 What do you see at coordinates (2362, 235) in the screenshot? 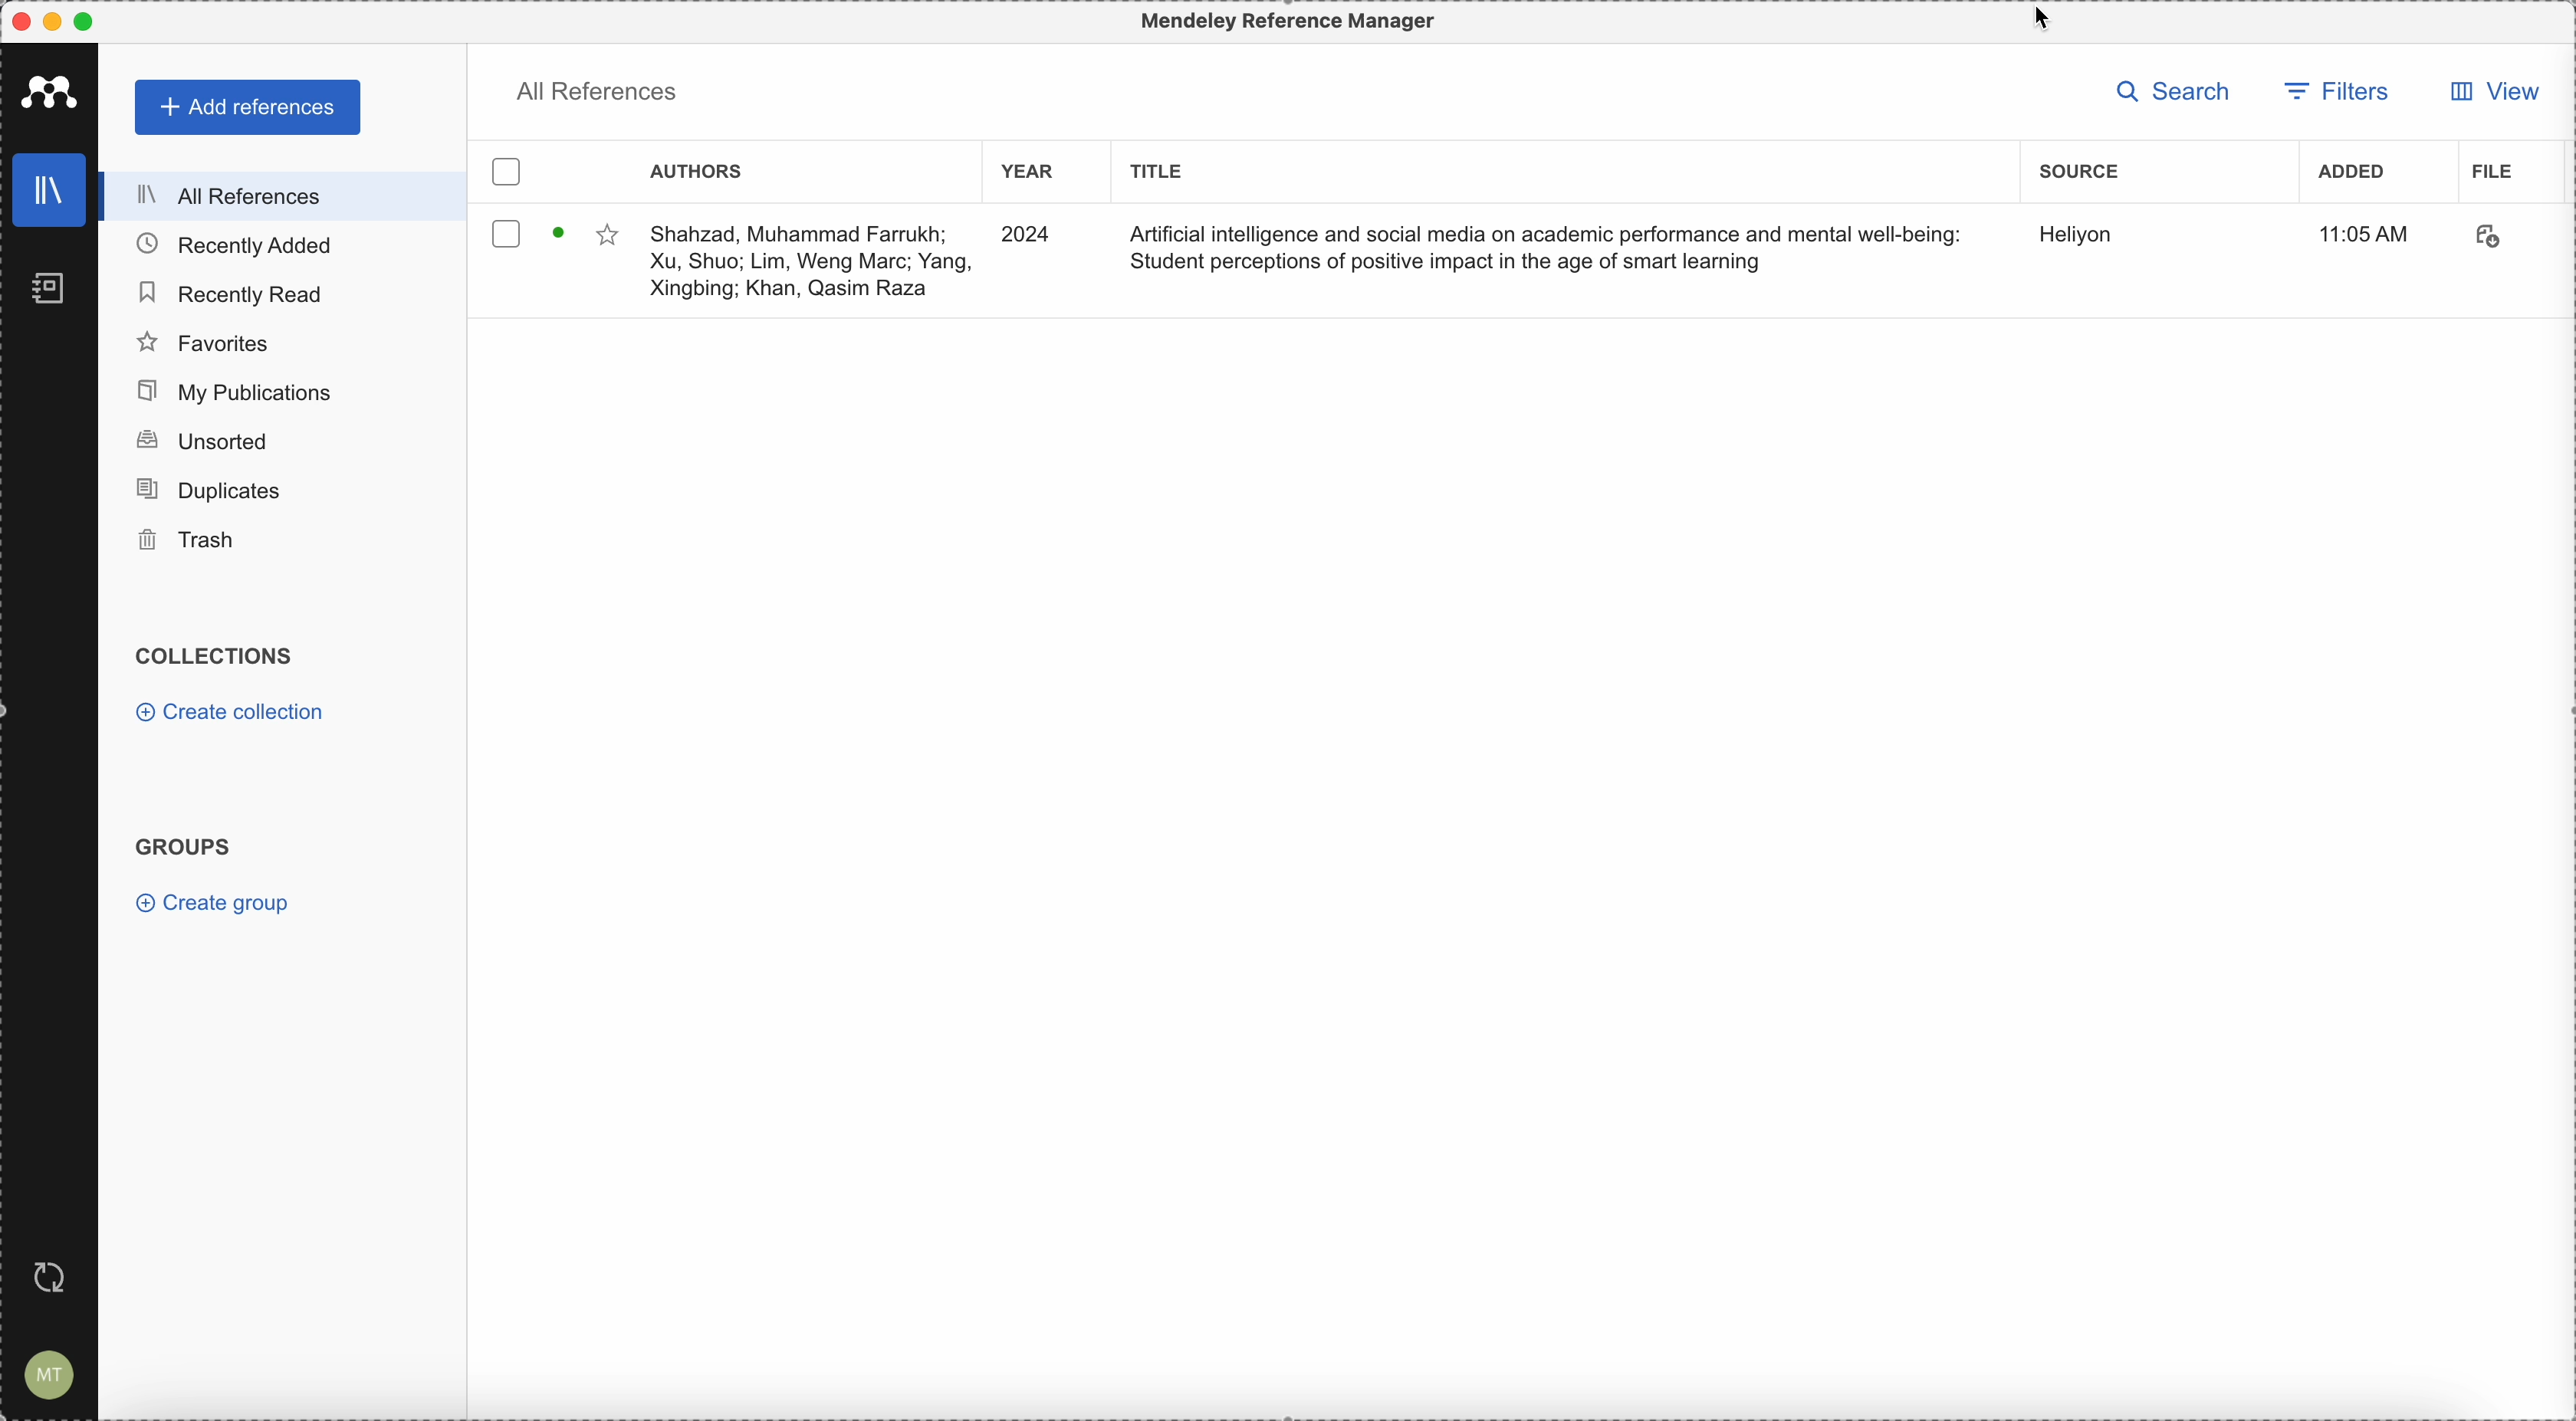
I see `11:05 AM` at bounding box center [2362, 235].